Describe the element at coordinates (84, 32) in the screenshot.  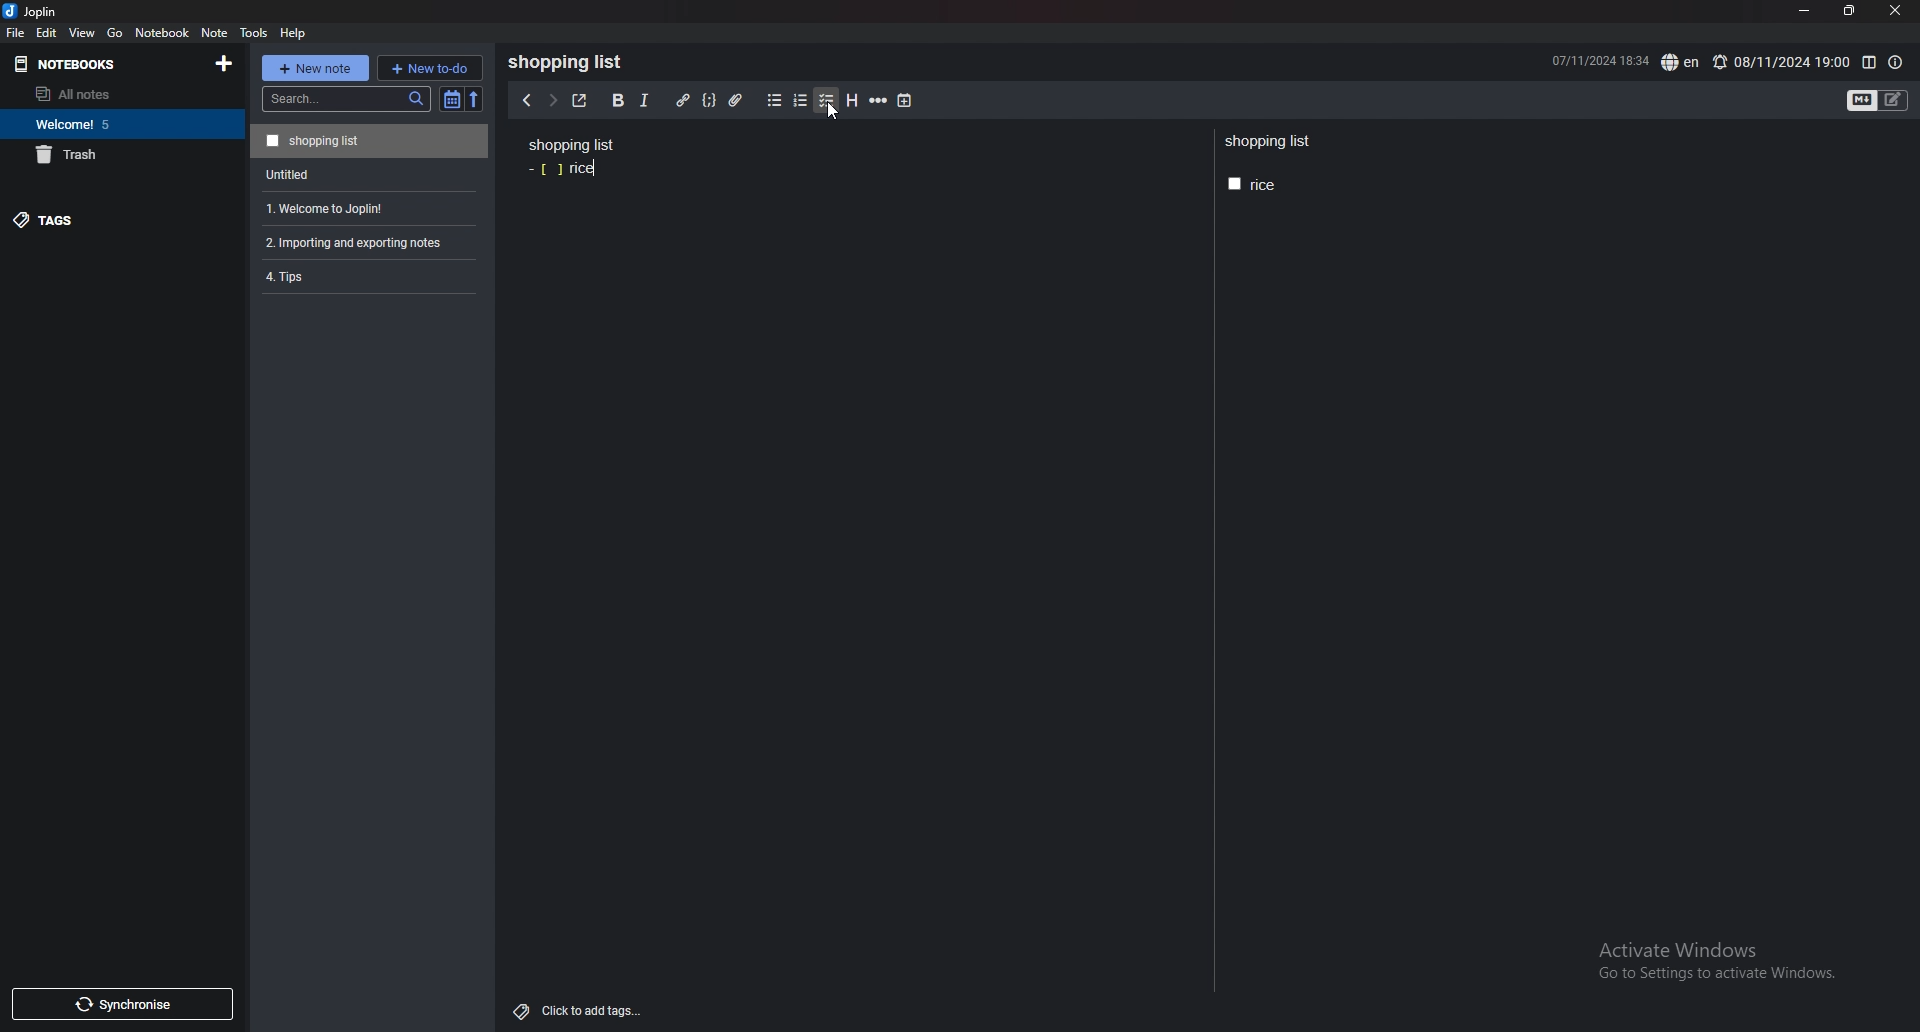
I see `view` at that location.